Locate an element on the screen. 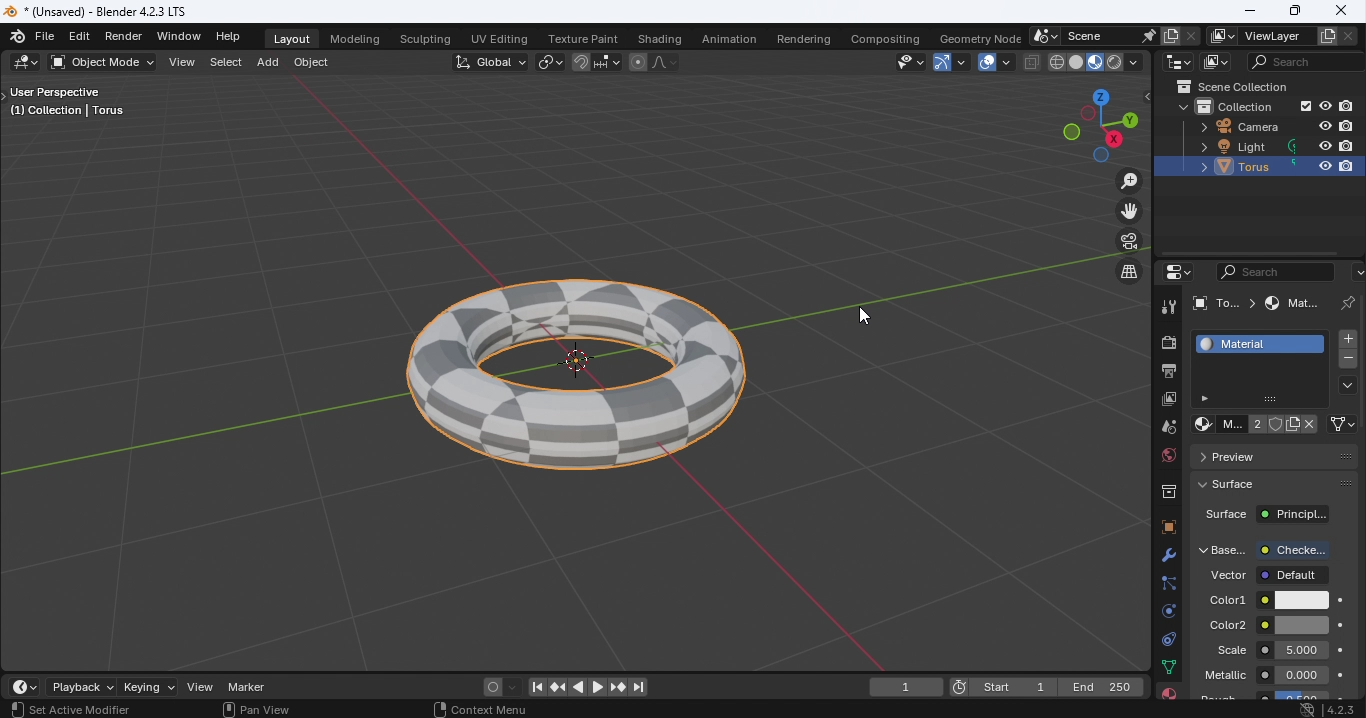 This screenshot has width=1366, height=718. Display filter is located at coordinates (1274, 272).